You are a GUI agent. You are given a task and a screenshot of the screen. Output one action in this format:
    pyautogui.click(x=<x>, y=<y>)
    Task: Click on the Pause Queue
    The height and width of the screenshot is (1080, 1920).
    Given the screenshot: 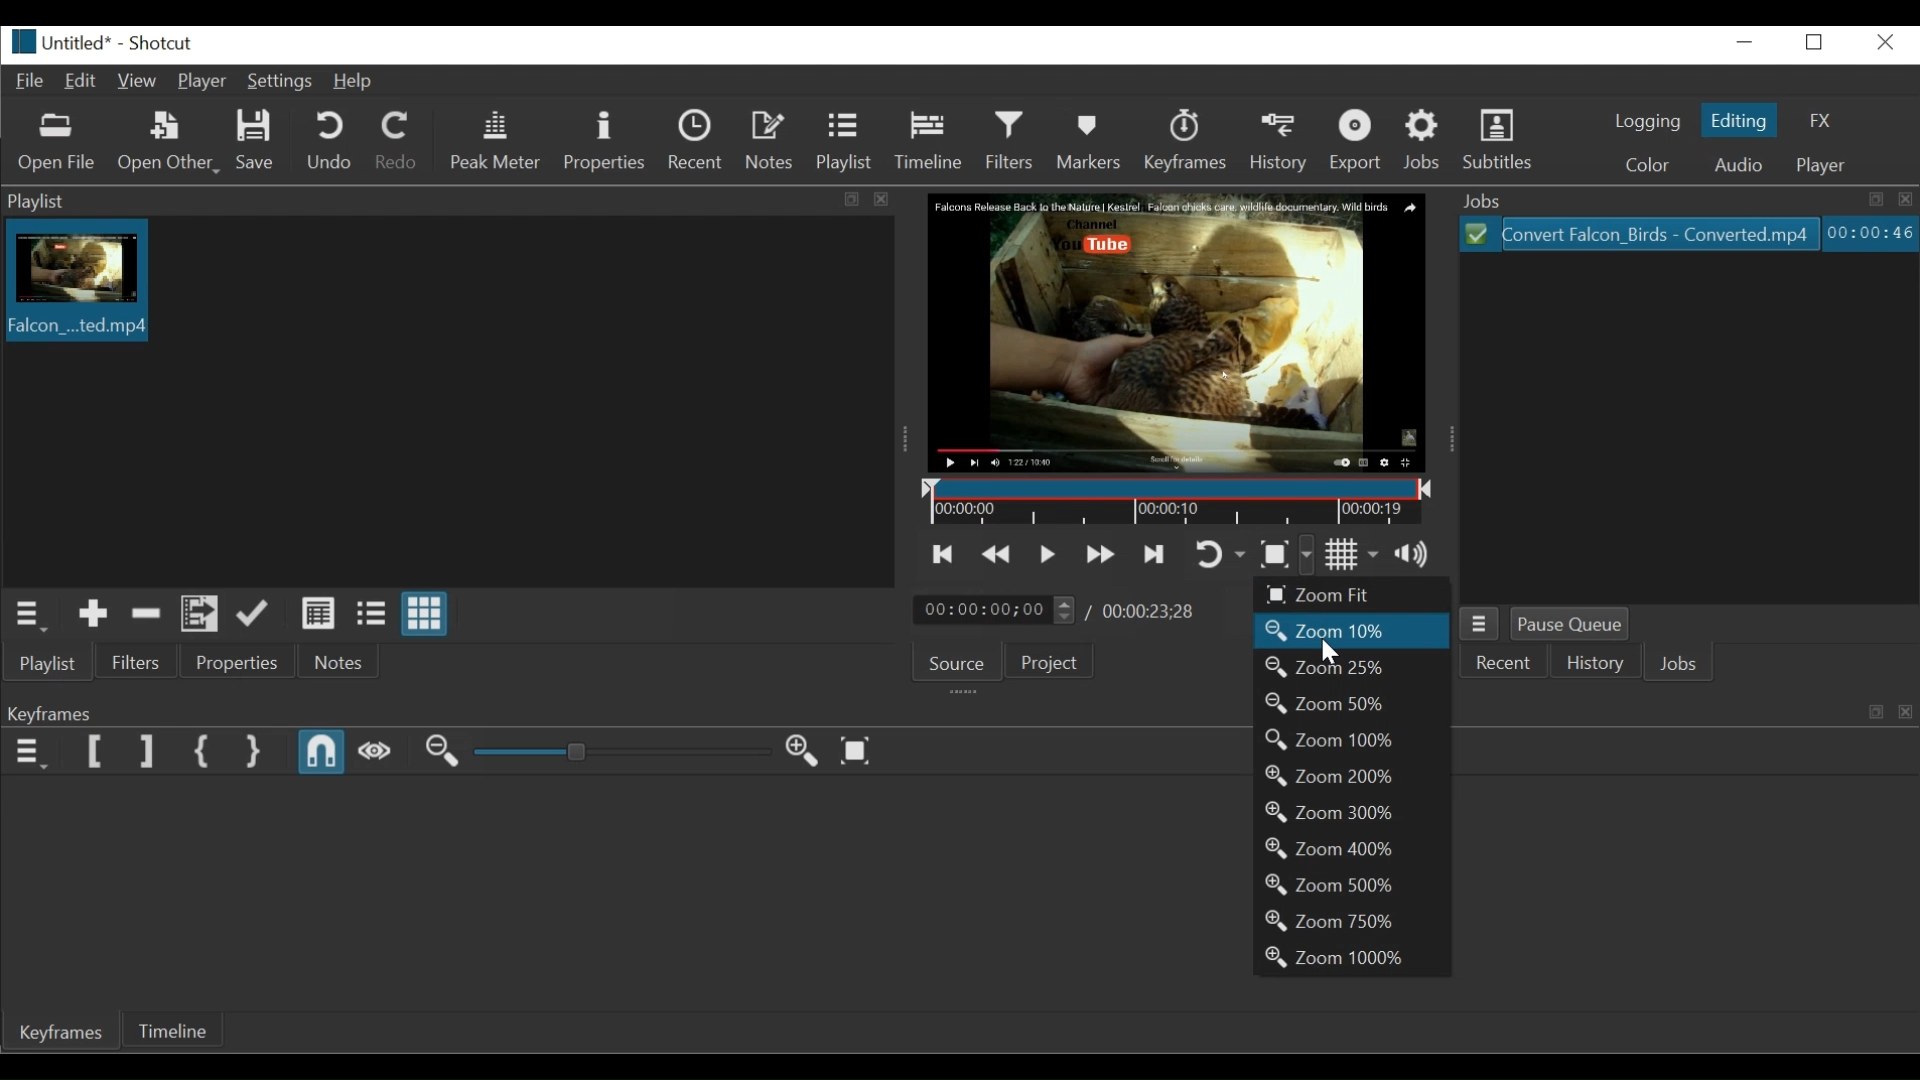 What is the action you would take?
    pyautogui.click(x=1568, y=626)
    